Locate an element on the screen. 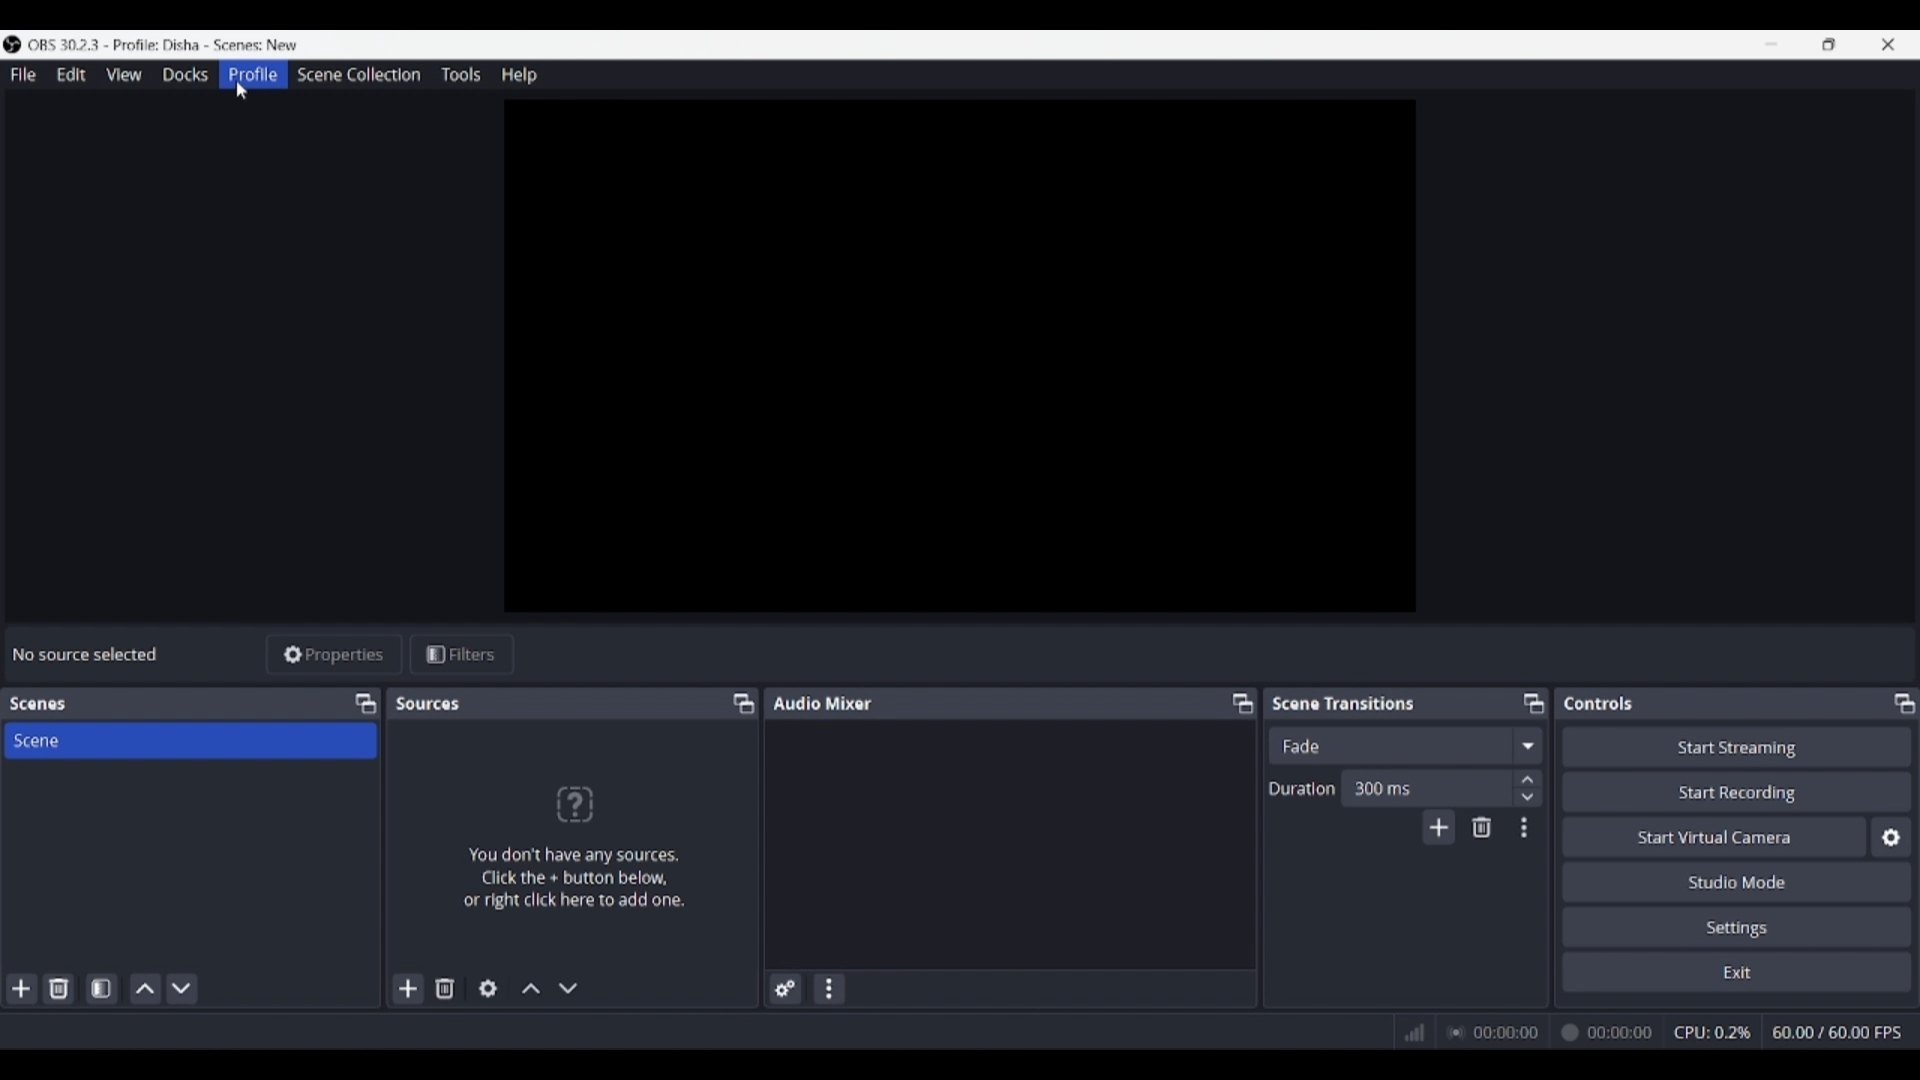 This screenshot has width=1920, height=1080. Start virtual camera is located at coordinates (1714, 836).